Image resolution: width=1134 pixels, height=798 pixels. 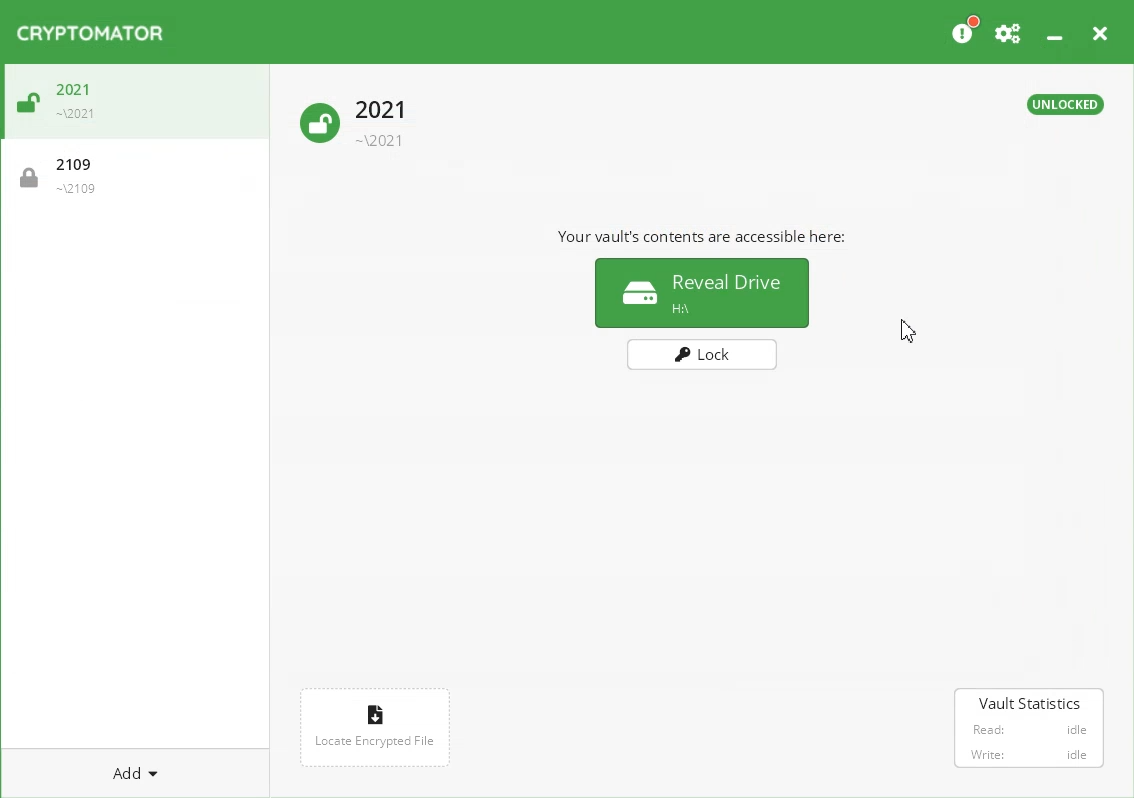 What do you see at coordinates (700, 234) in the screenshot?
I see `Text` at bounding box center [700, 234].